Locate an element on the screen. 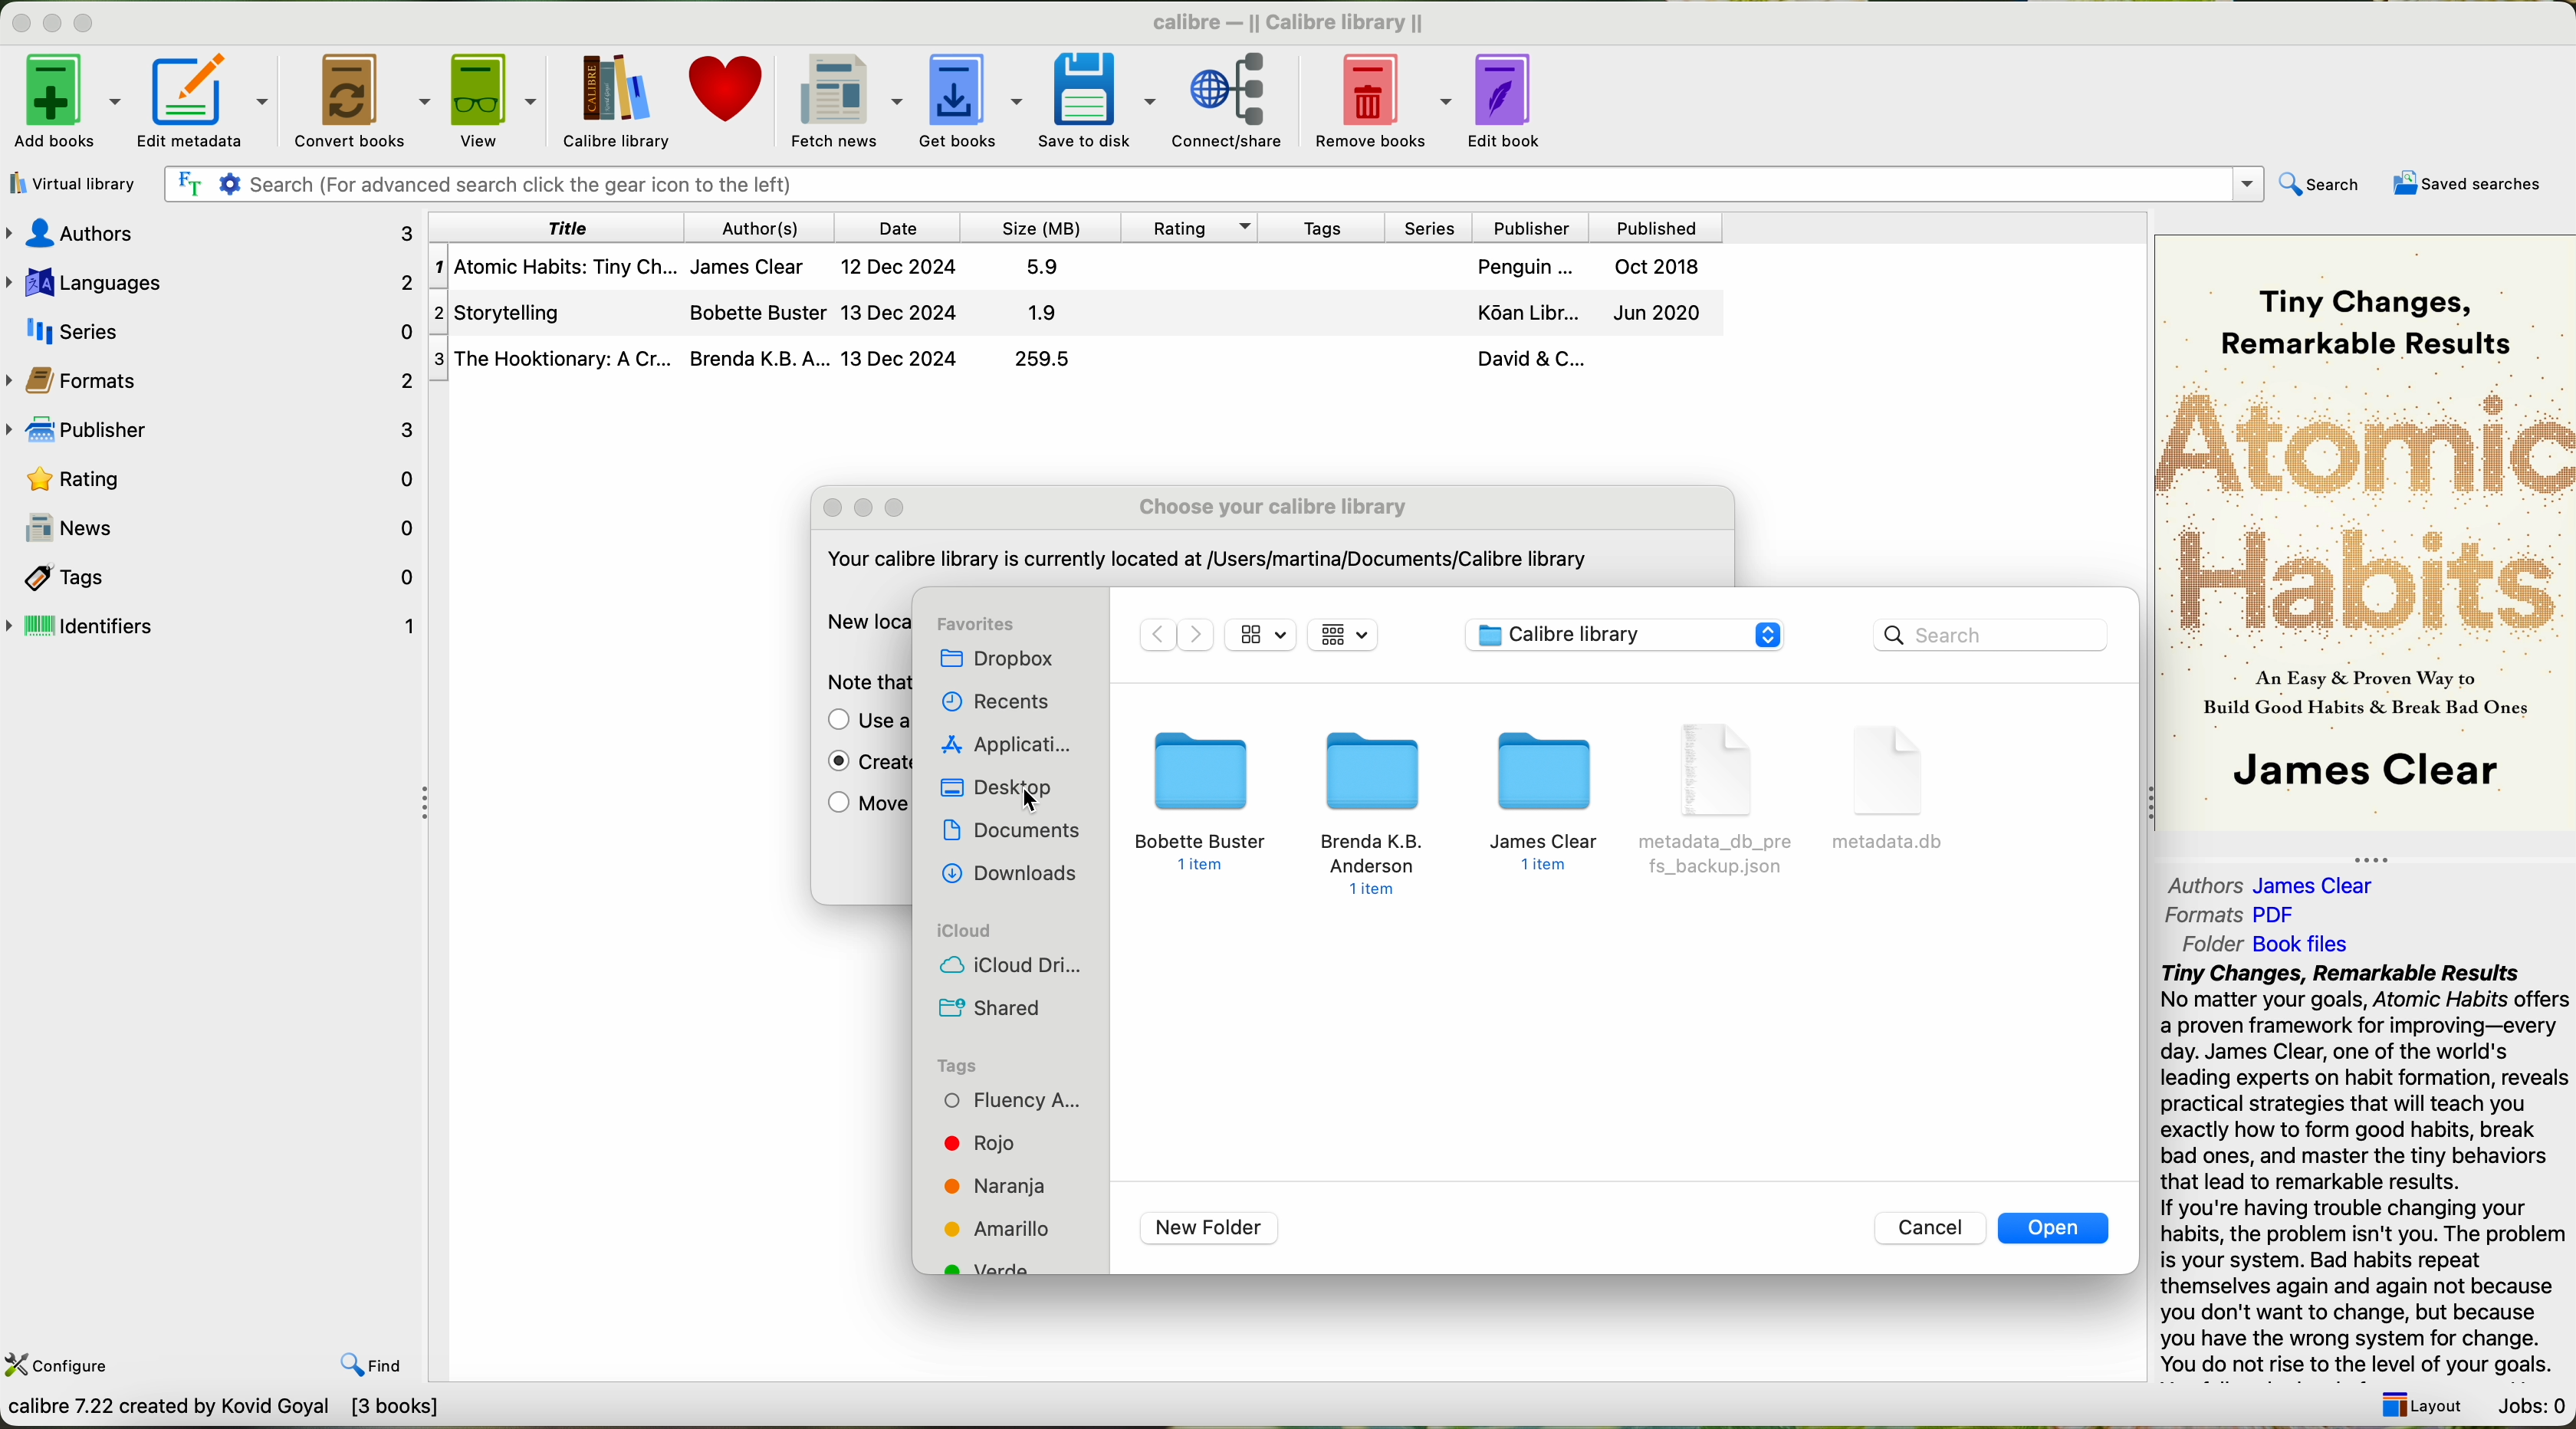 Image resolution: width=2576 pixels, height=1429 pixels. save to disk is located at coordinates (1098, 98).